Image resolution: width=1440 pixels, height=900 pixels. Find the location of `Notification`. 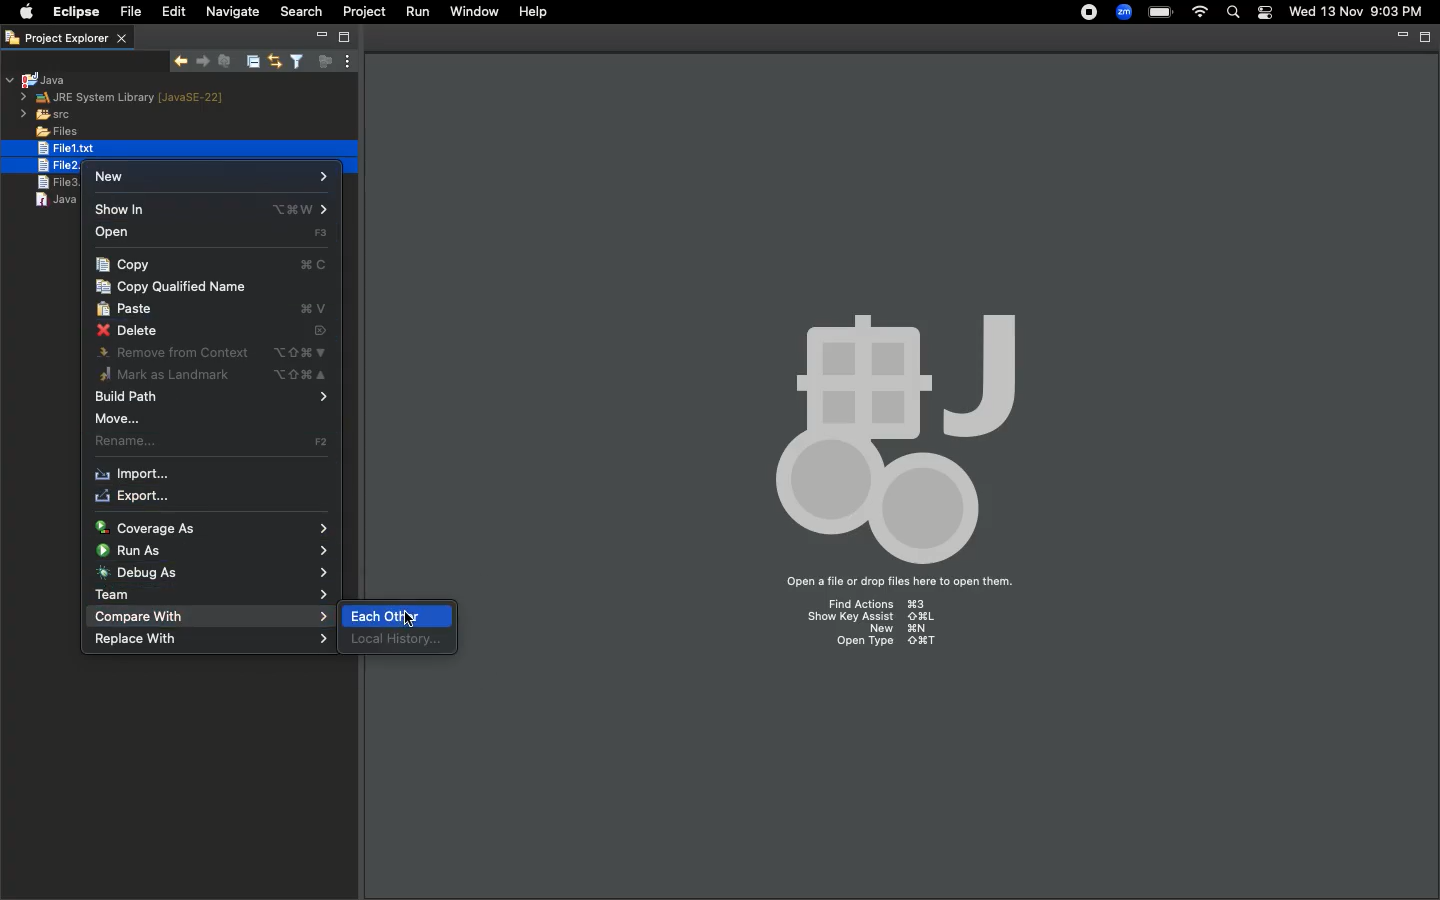

Notification is located at coordinates (1267, 12).